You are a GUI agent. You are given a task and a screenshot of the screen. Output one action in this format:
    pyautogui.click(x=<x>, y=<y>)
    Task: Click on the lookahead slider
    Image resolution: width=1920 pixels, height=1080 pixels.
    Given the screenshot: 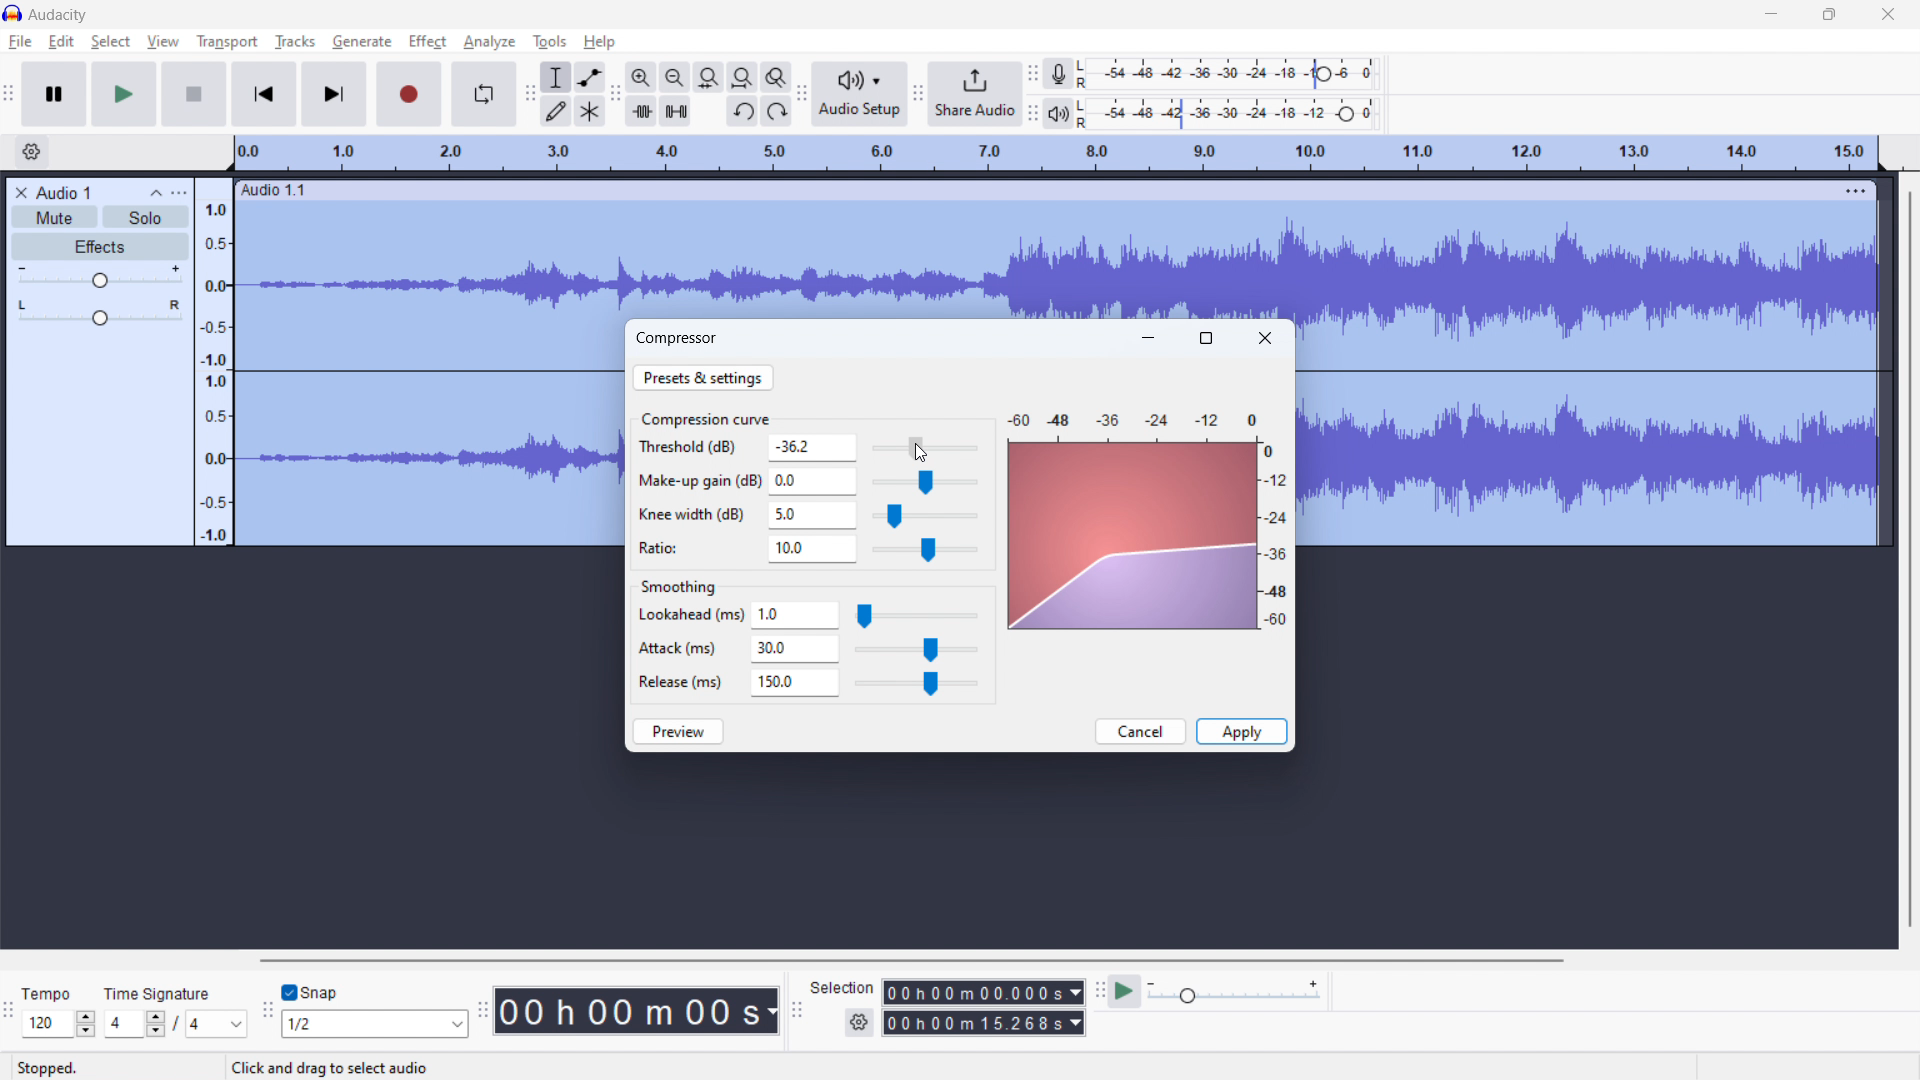 What is the action you would take?
    pyautogui.click(x=916, y=617)
    